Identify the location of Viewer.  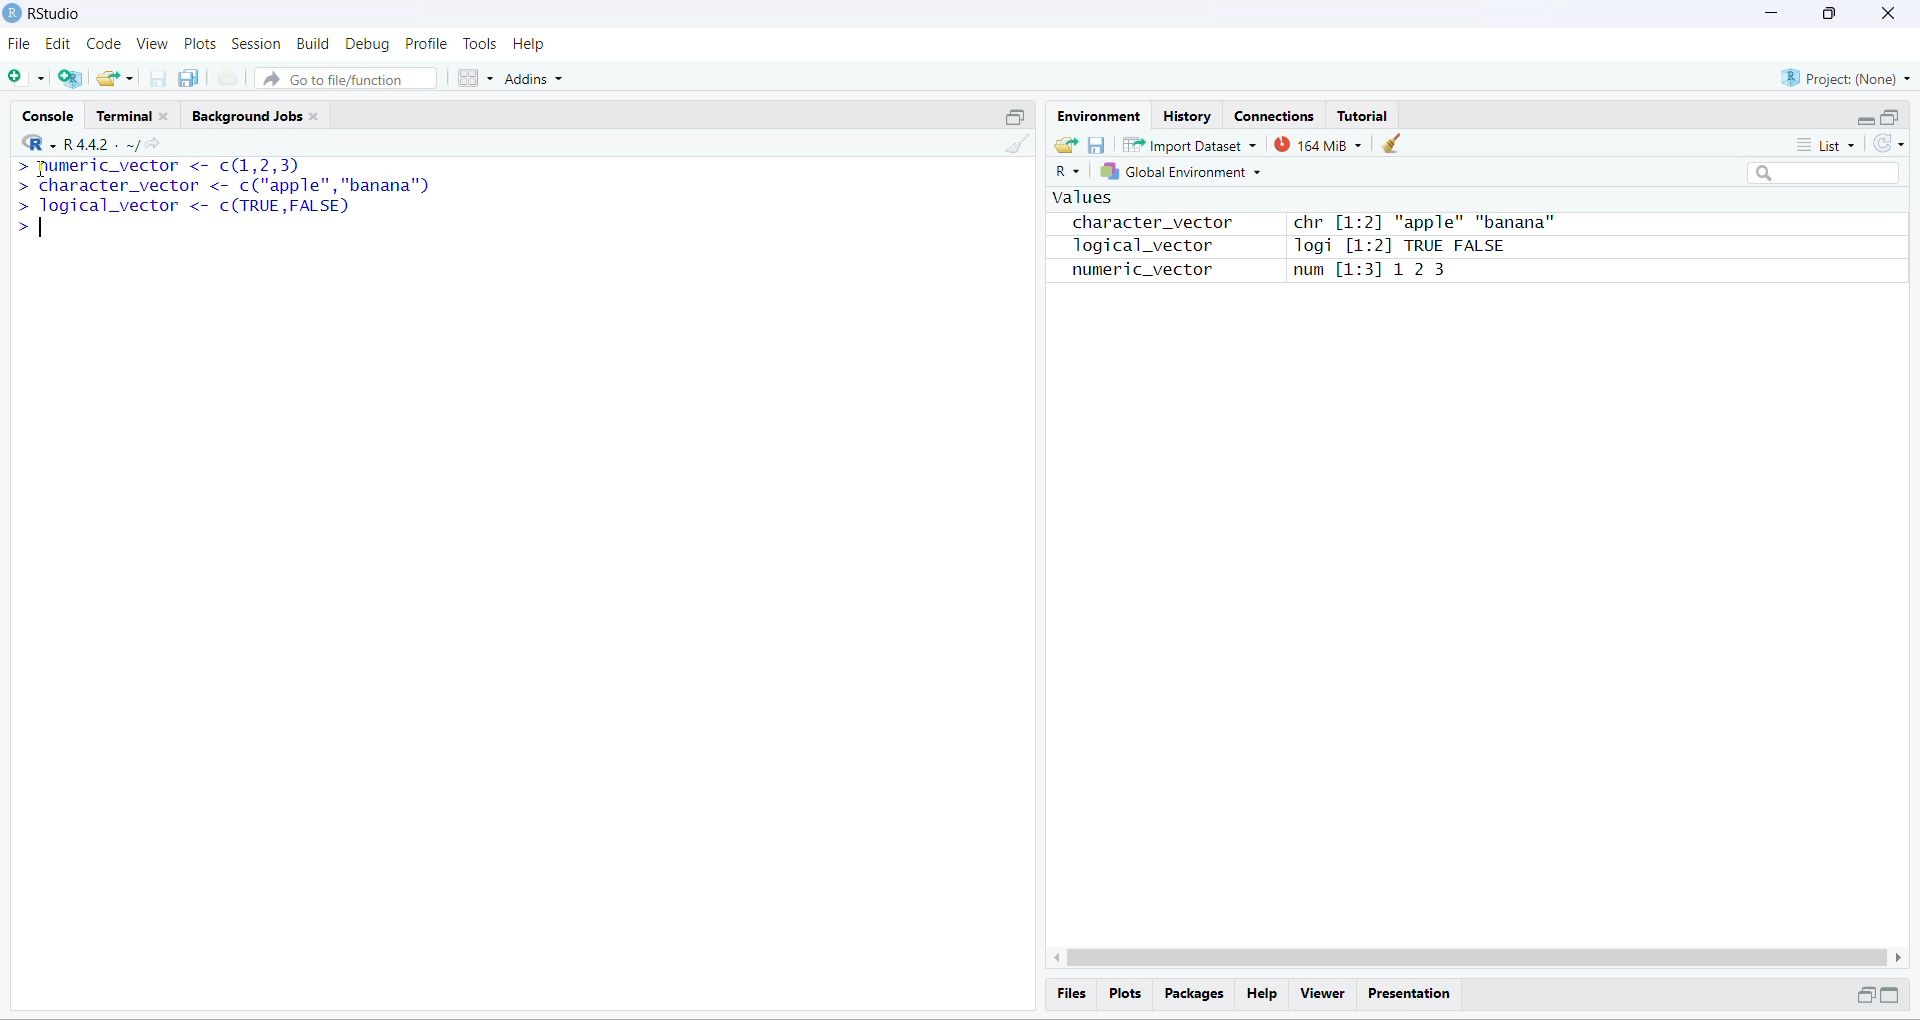
(1323, 994).